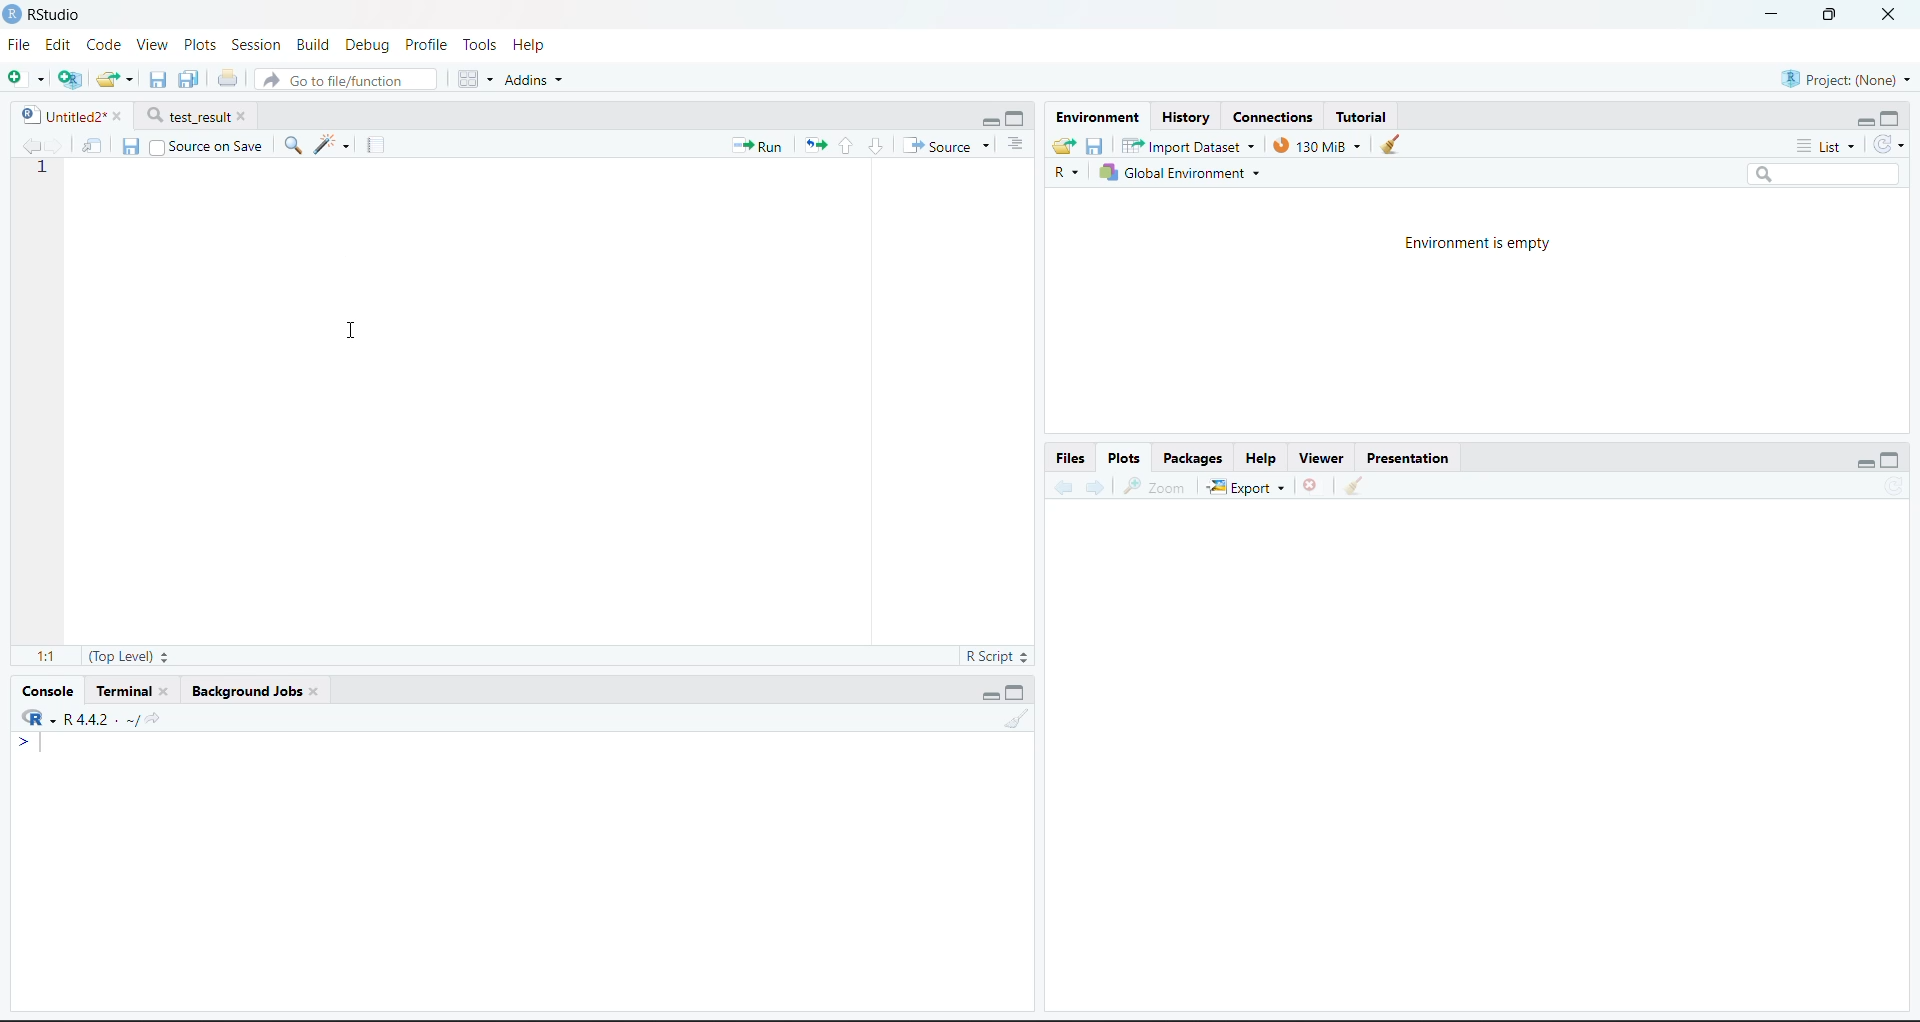  What do you see at coordinates (99, 718) in the screenshot?
I see `R 4.2.2~/` at bounding box center [99, 718].